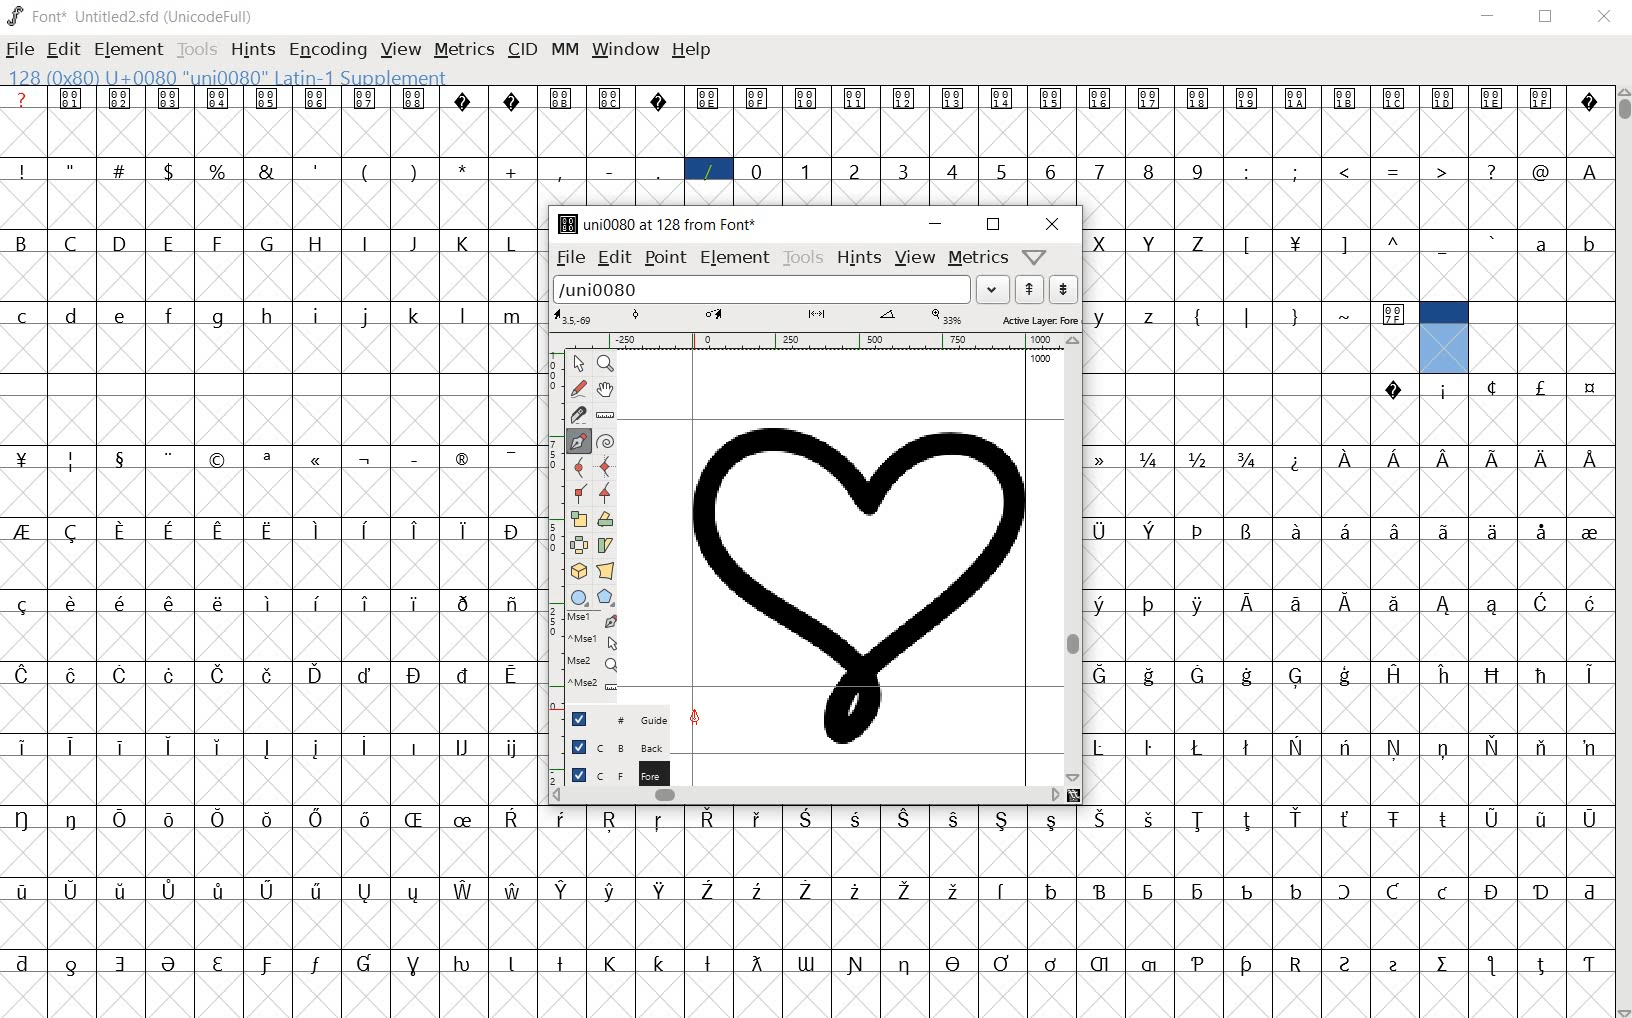  What do you see at coordinates (120, 242) in the screenshot?
I see `glyph` at bounding box center [120, 242].